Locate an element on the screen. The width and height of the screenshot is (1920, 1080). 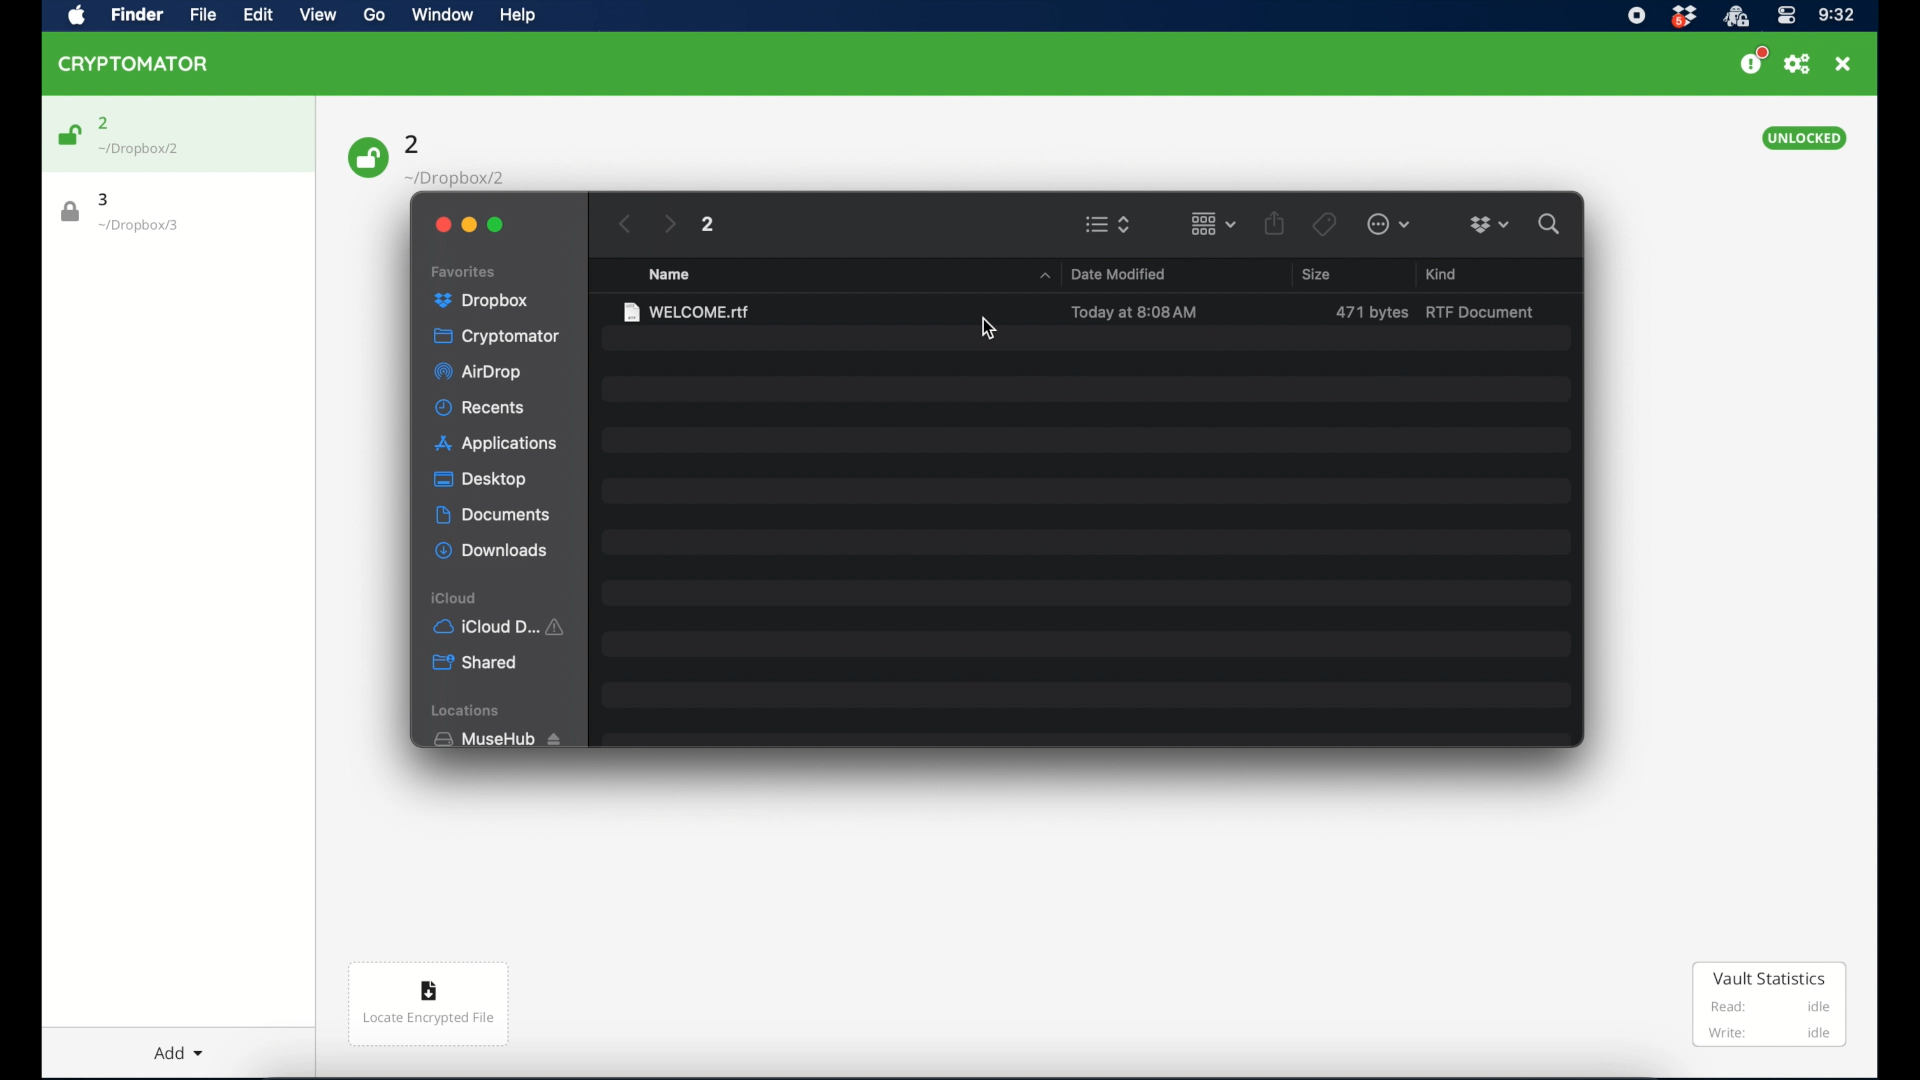
recents is located at coordinates (482, 408).